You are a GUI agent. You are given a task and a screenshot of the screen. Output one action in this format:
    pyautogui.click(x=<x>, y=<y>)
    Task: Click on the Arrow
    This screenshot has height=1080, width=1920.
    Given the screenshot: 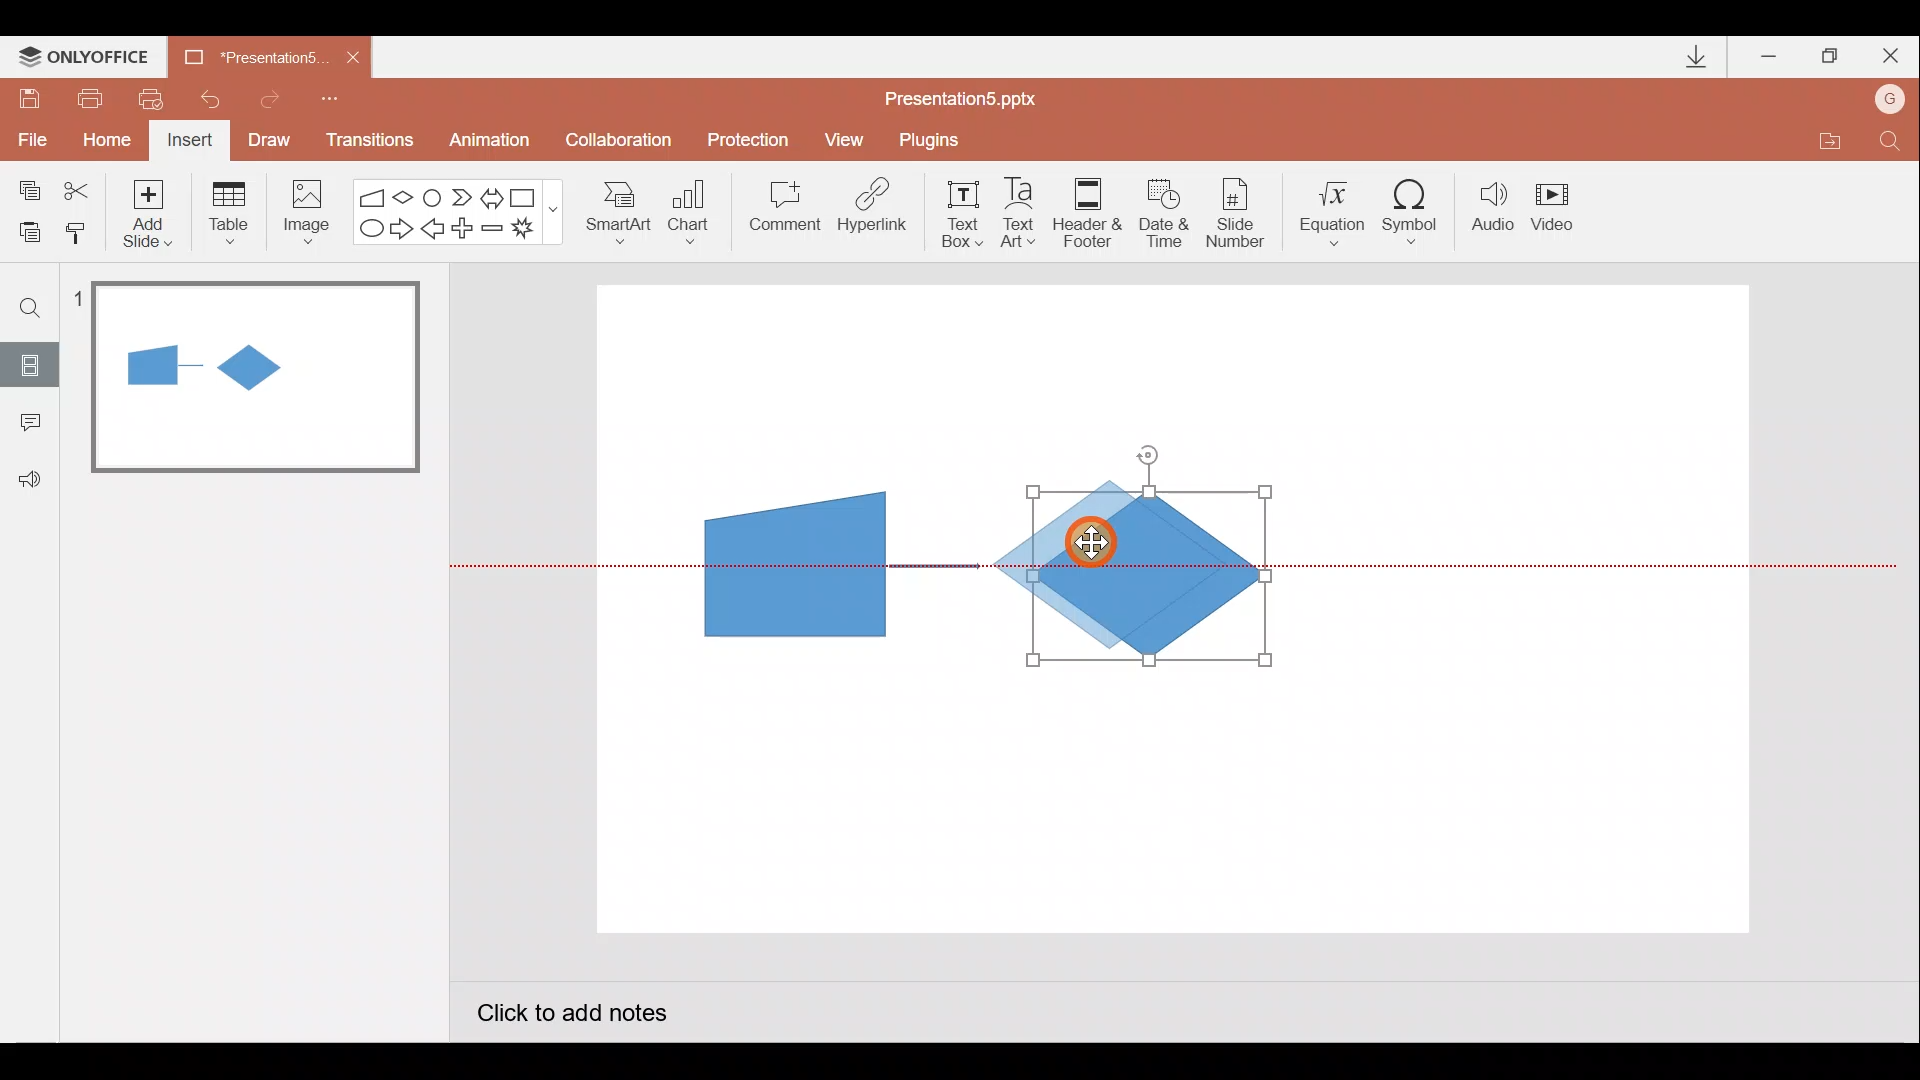 What is the action you would take?
    pyautogui.click(x=935, y=566)
    